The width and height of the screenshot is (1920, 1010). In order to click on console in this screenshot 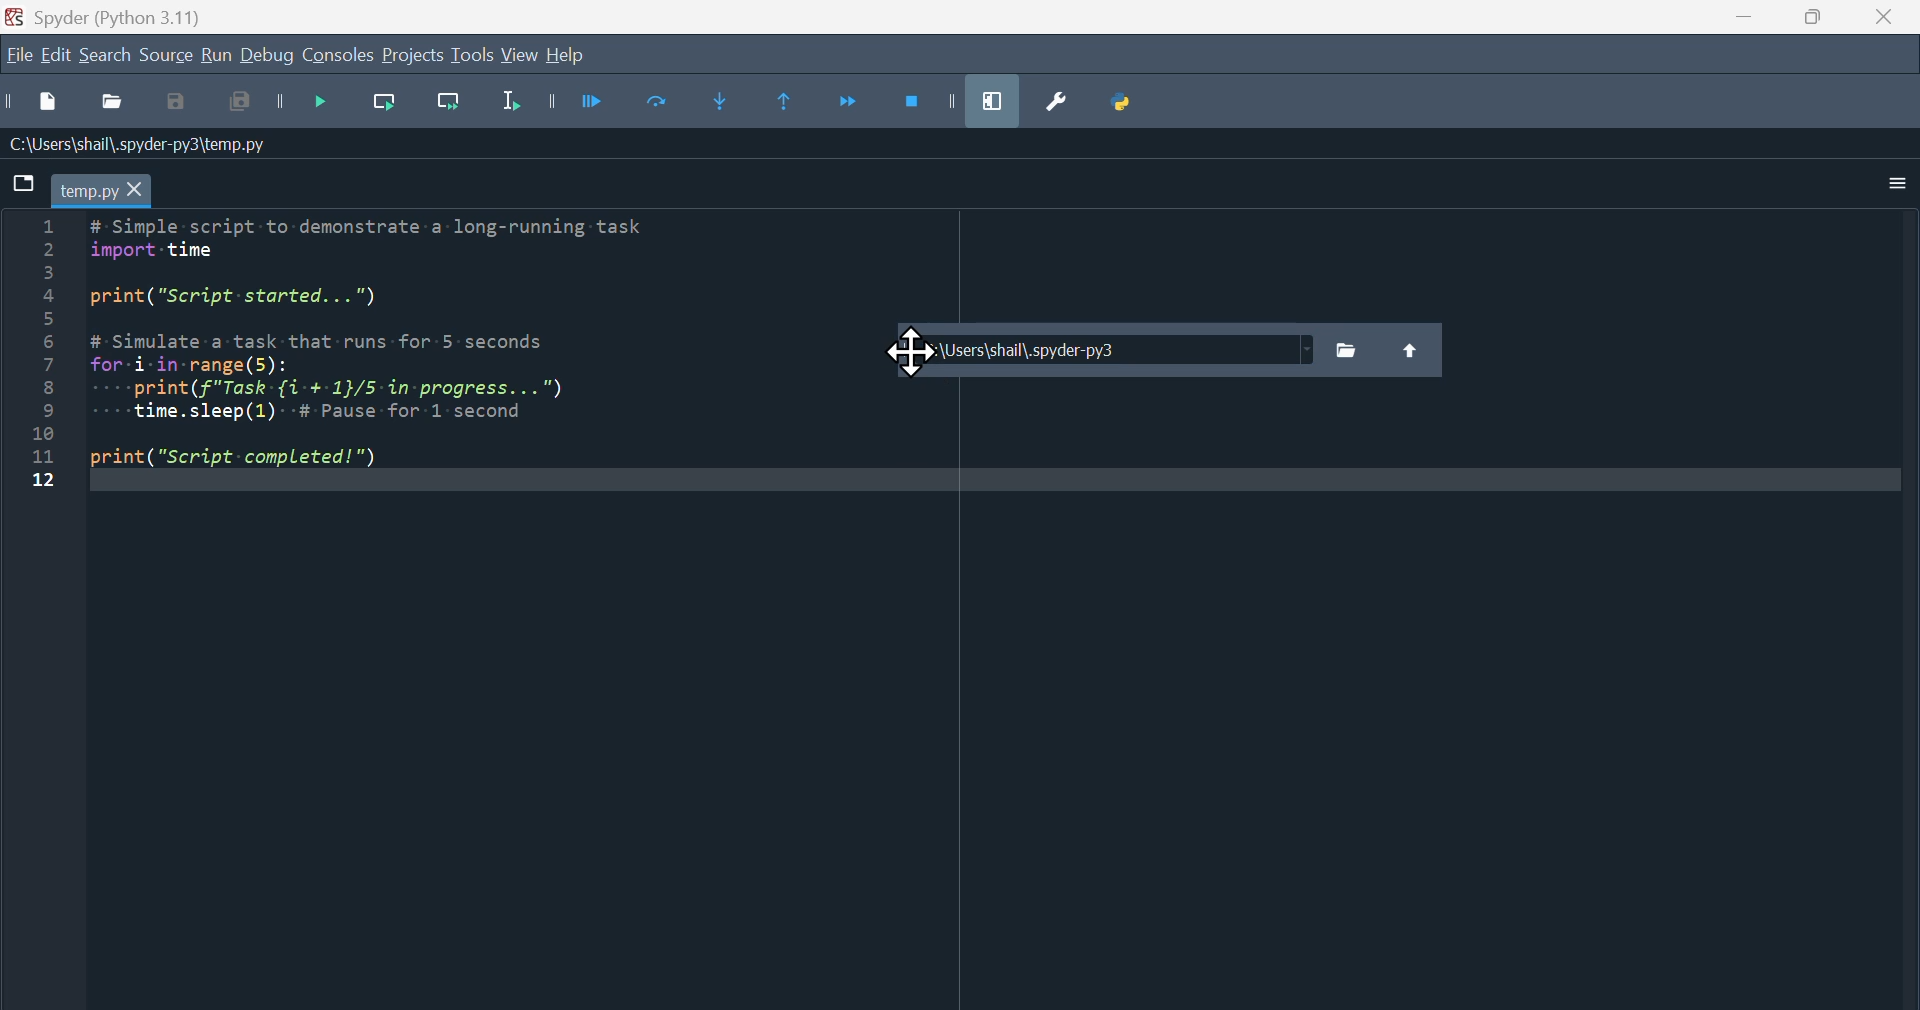, I will do `click(340, 55)`.